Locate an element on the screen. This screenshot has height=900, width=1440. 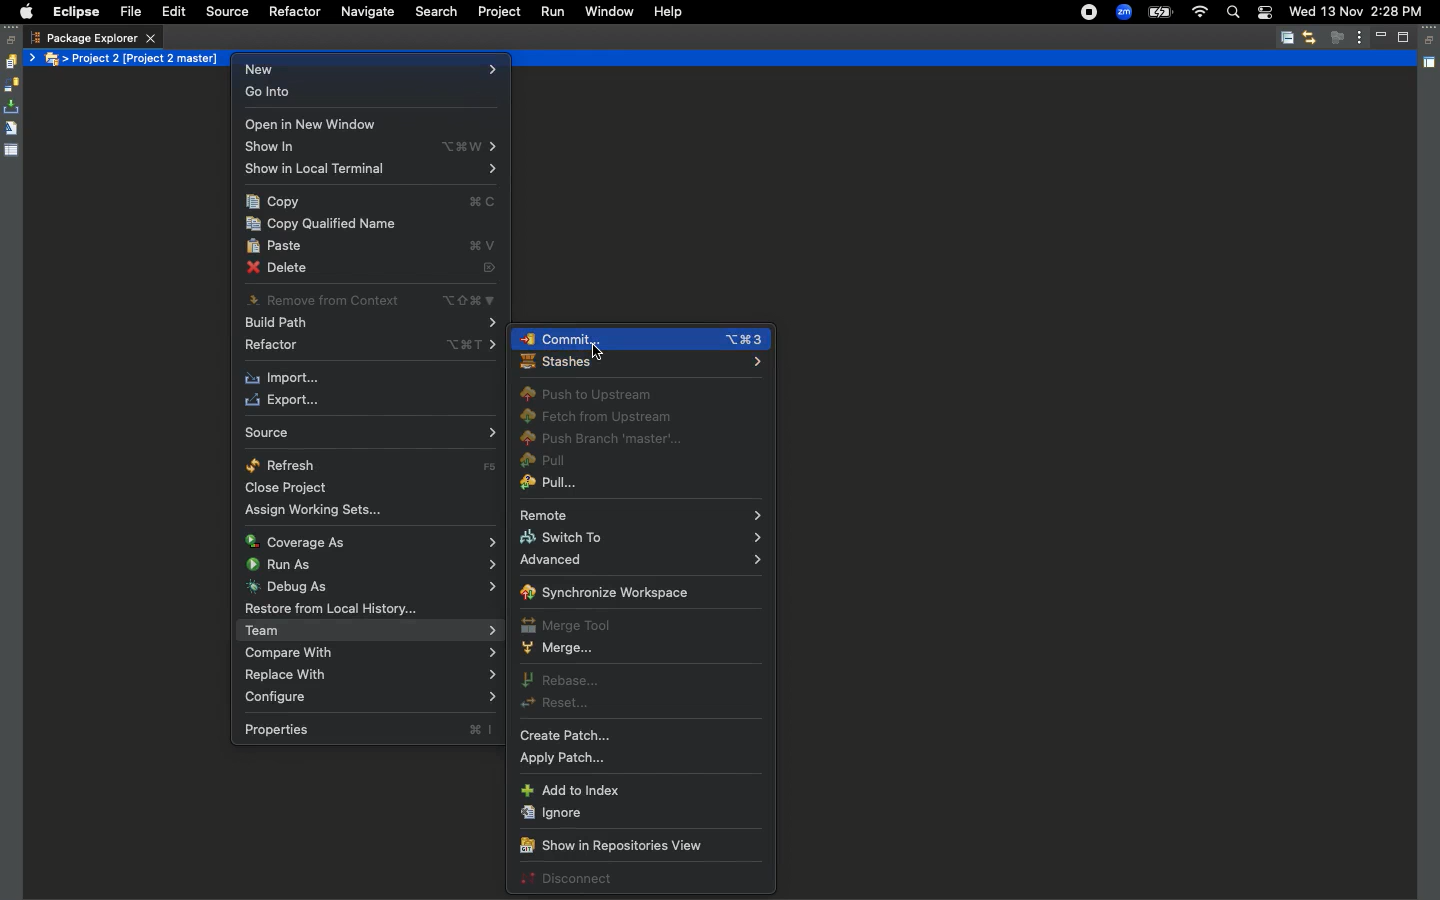
Refactor is located at coordinates (376, 346).